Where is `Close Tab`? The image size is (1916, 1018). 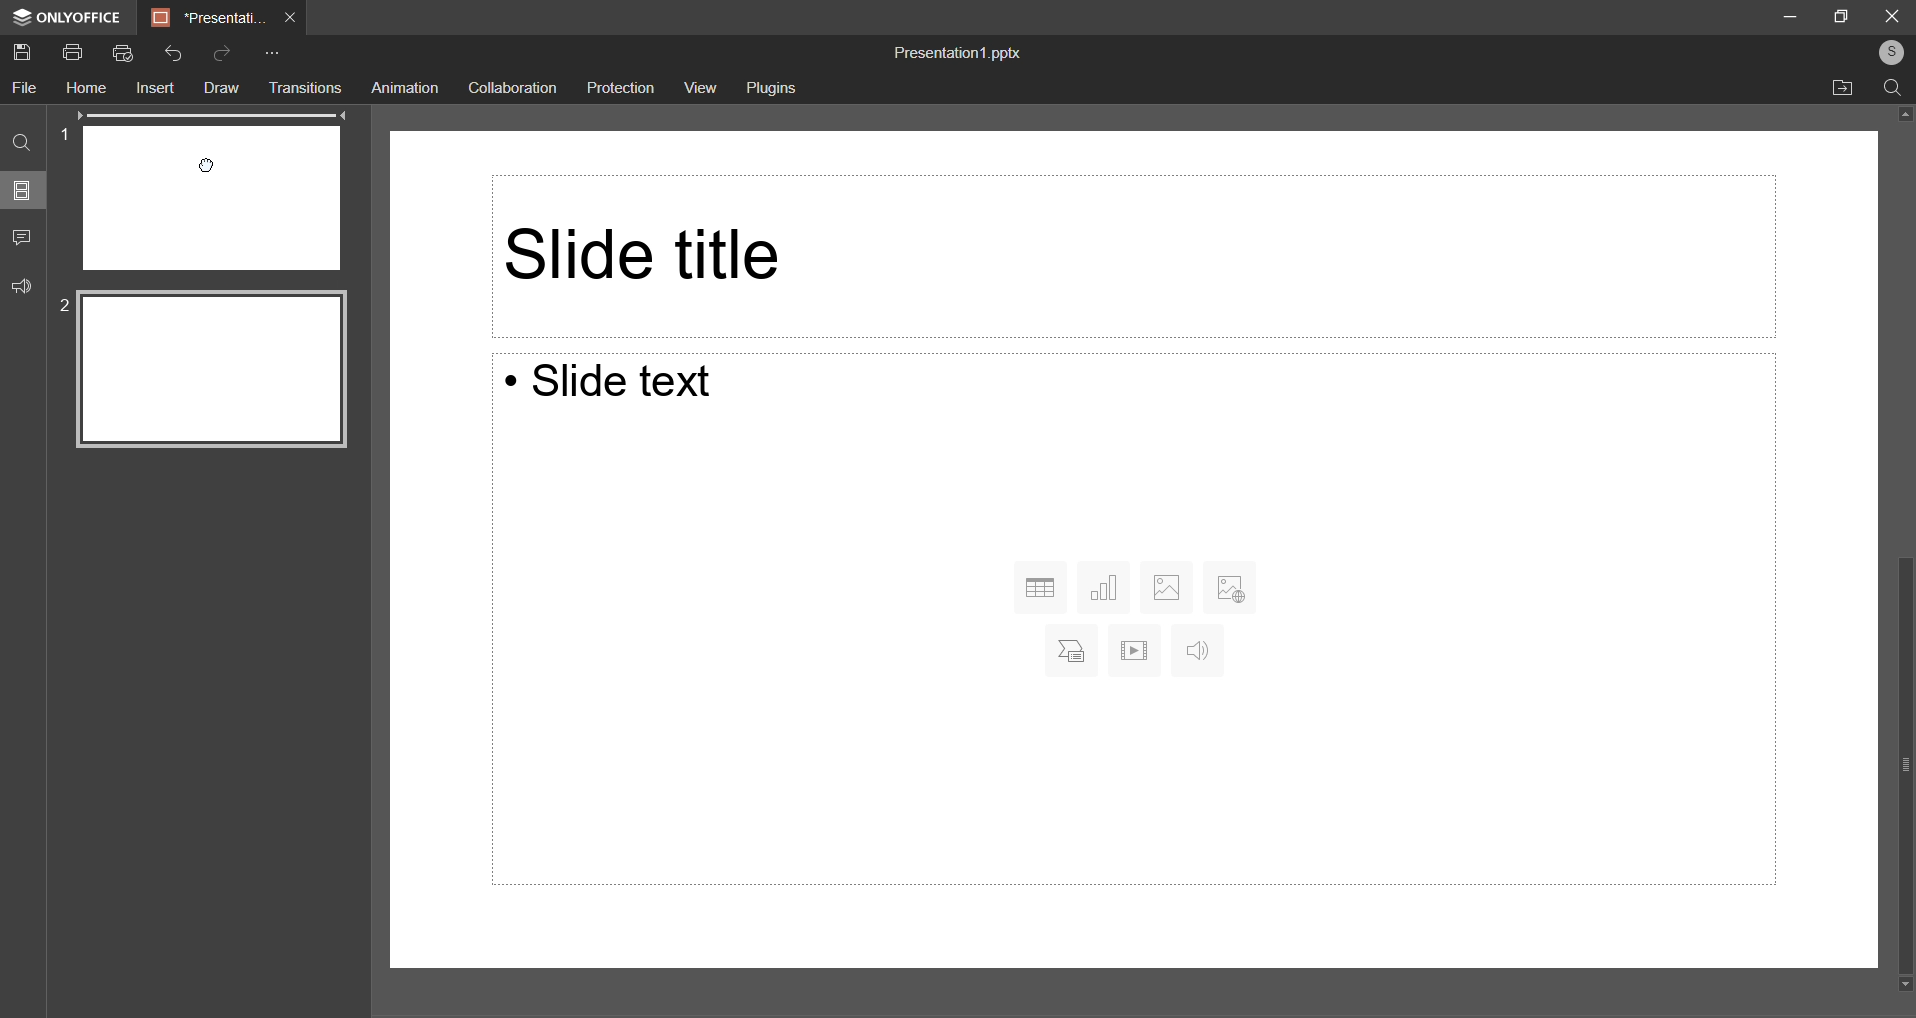
Close Tab is located at coordinates (292, 16).